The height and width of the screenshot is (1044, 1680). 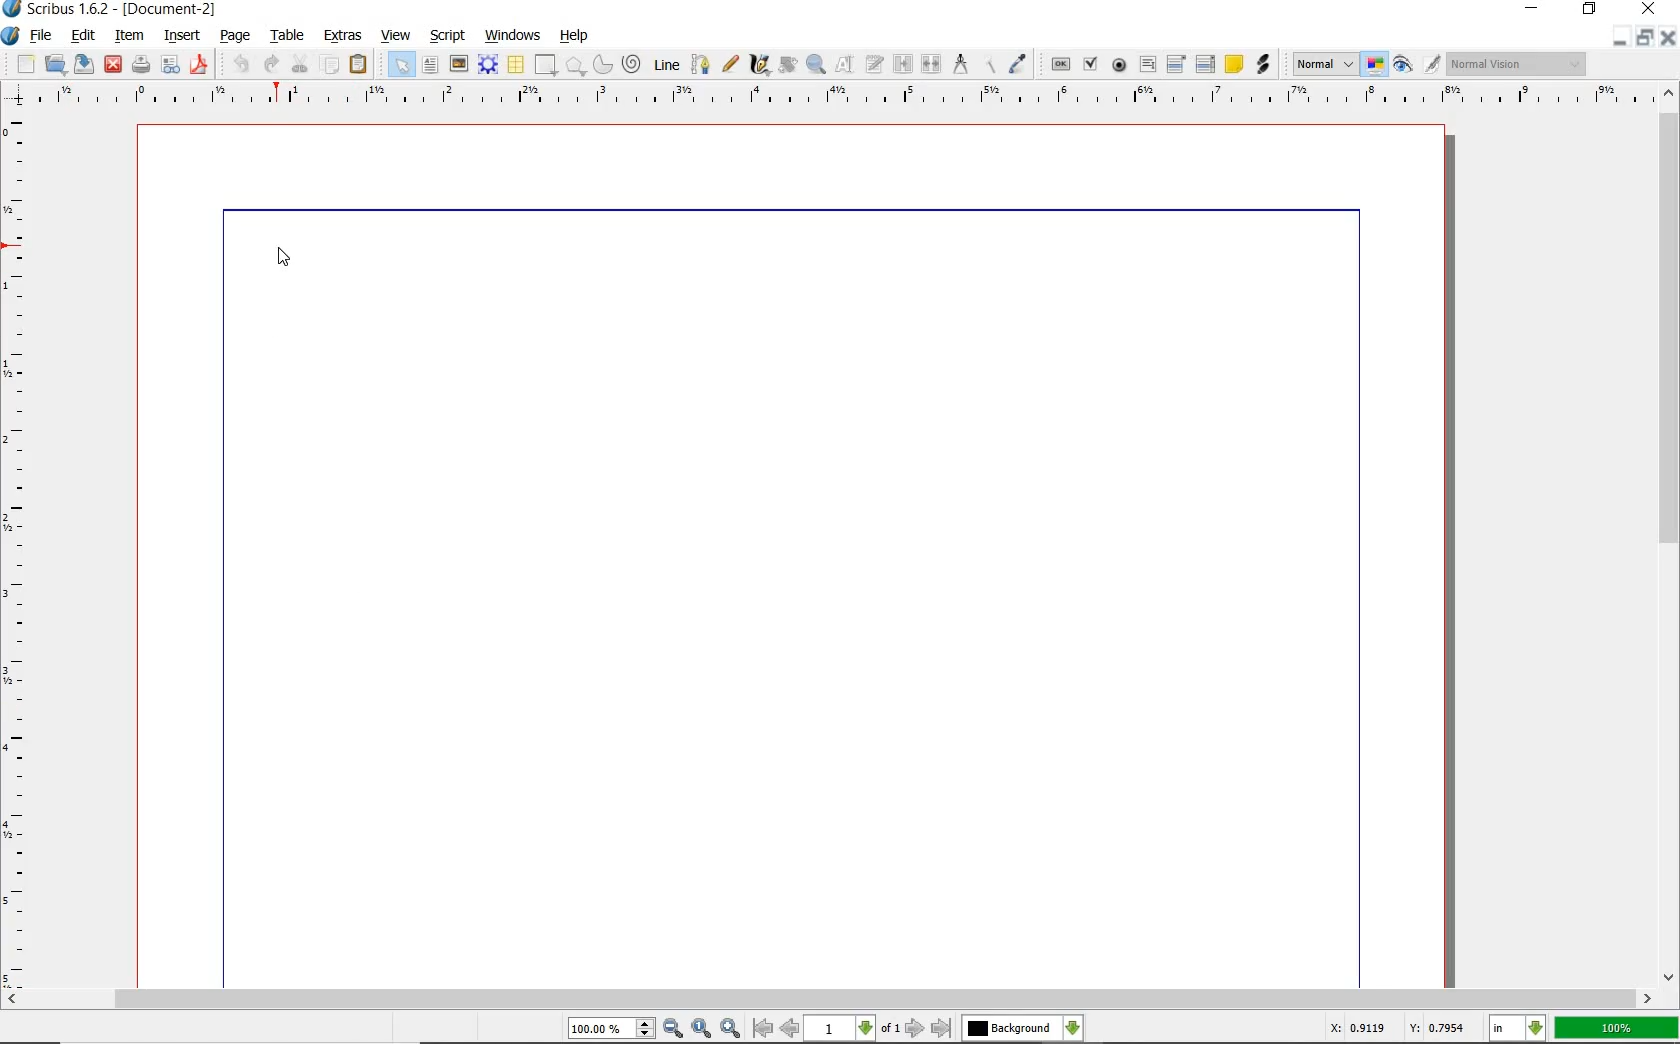 I want to click on select the current layer, so click(x=1022, y=1030).